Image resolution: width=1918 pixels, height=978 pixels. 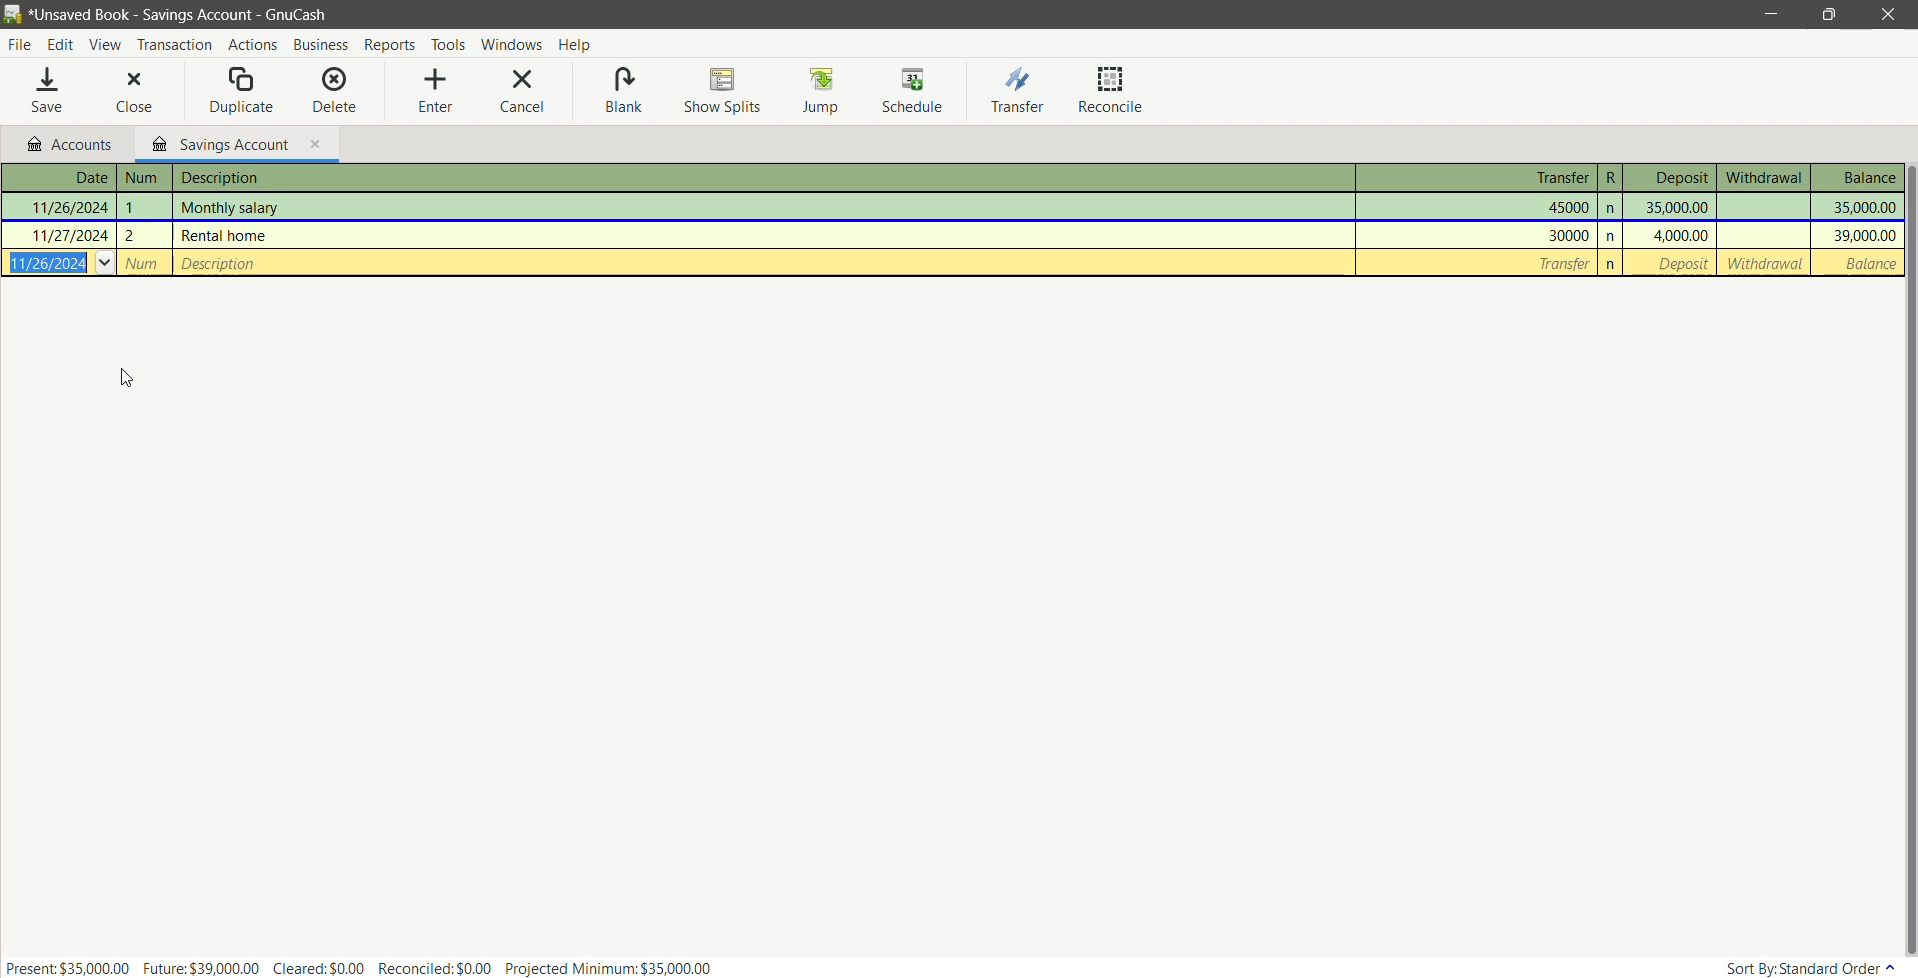 What do you see at coordinates (510, 43) in the screenshot?
I see `Windows` at bounding box center [510, 43].